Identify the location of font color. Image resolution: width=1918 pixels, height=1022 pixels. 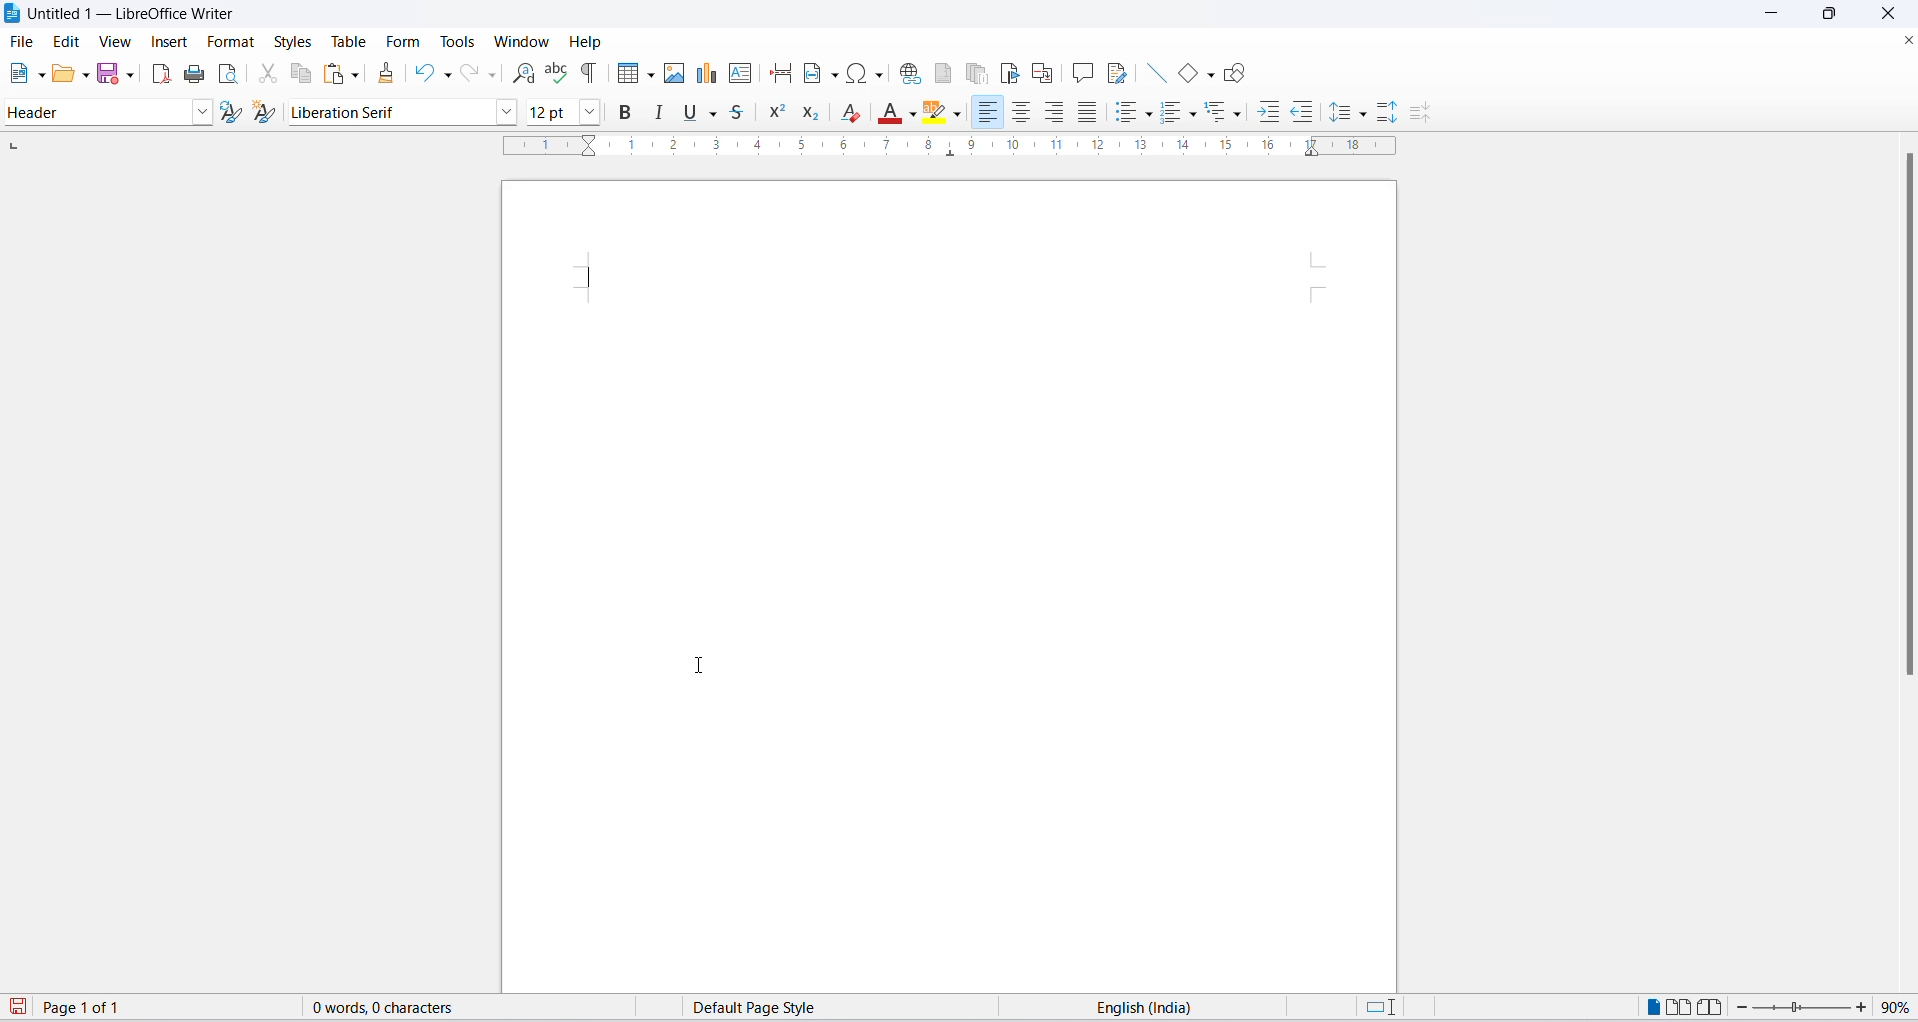
(887, 115).